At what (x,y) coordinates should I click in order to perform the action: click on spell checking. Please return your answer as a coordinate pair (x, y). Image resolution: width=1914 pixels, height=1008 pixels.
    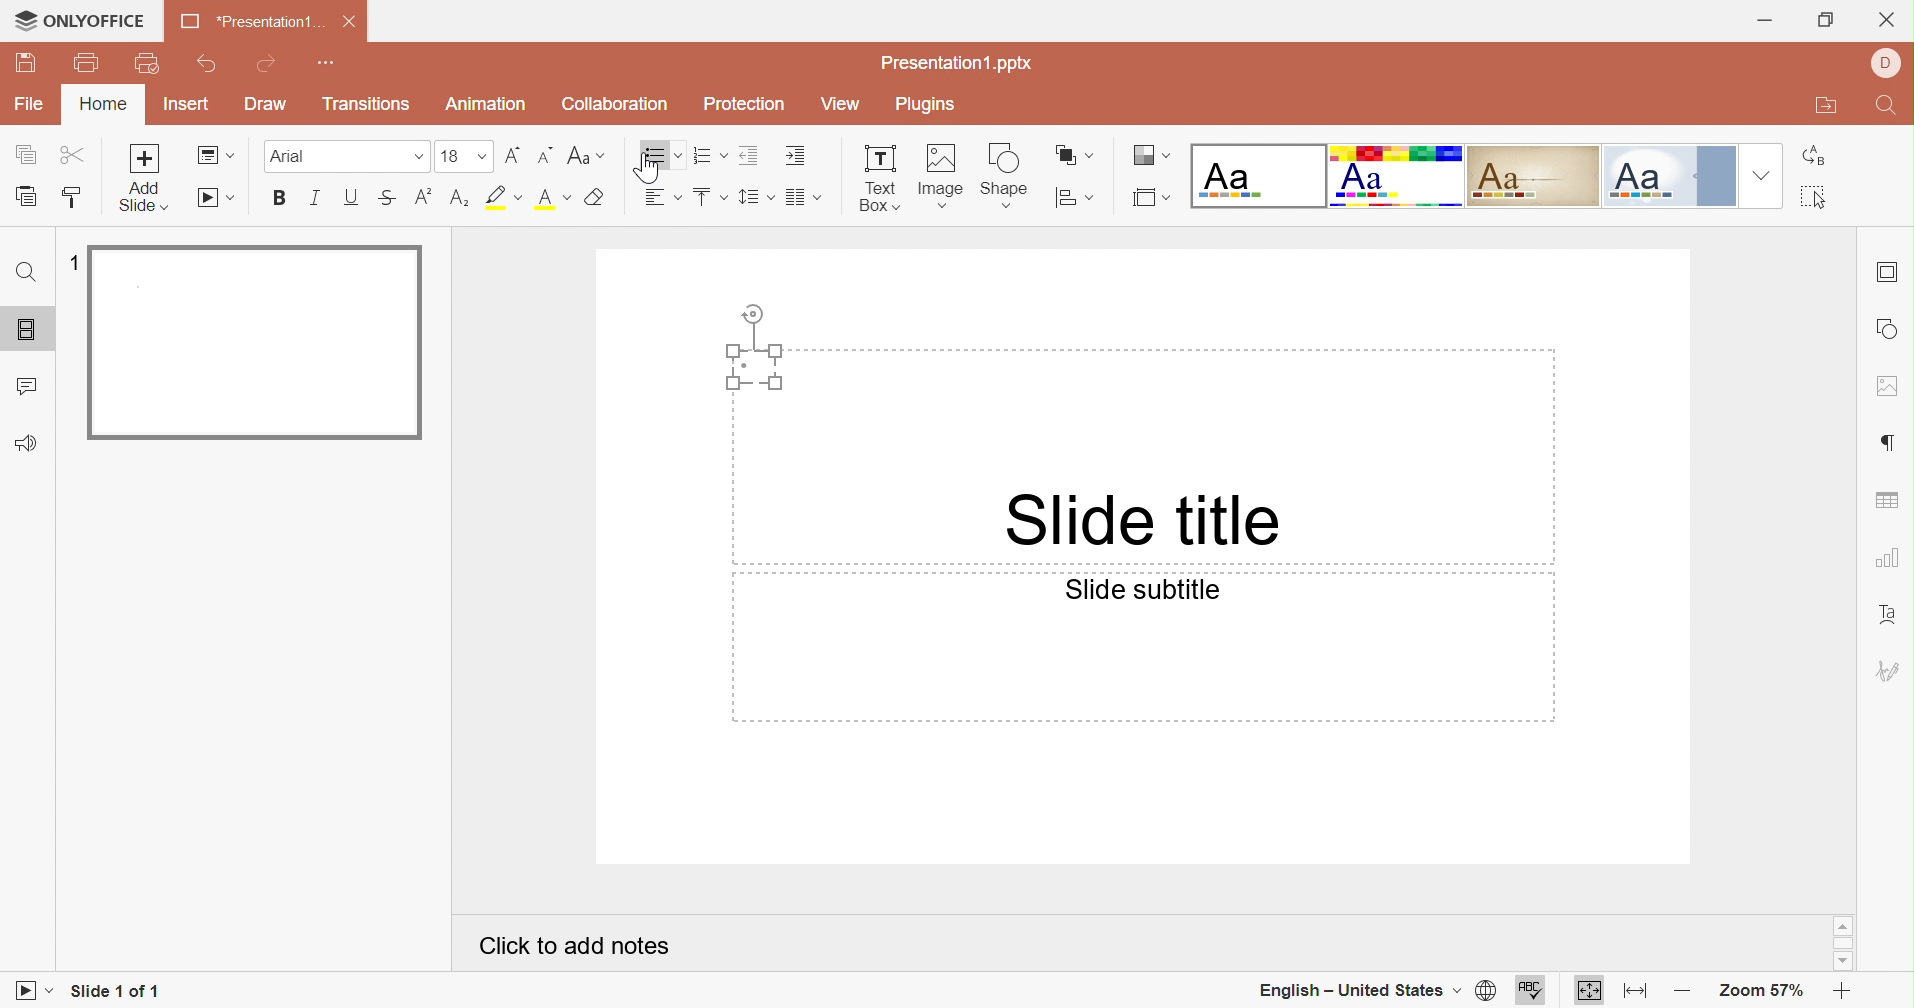
    Looking at the image, I should click on (1537, 991).